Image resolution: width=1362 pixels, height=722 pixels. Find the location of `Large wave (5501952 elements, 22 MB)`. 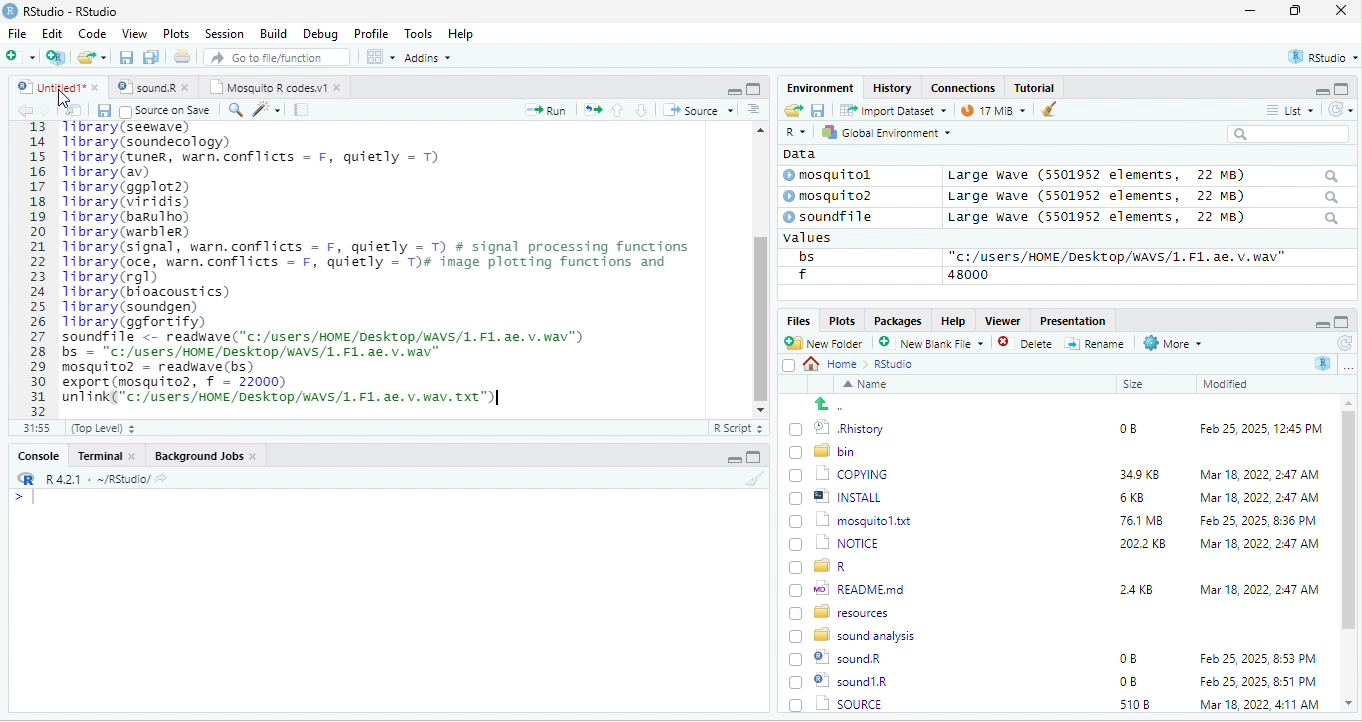

Large wave (5501952 elements, 22 MB) is located at coordinates (1144, 219).